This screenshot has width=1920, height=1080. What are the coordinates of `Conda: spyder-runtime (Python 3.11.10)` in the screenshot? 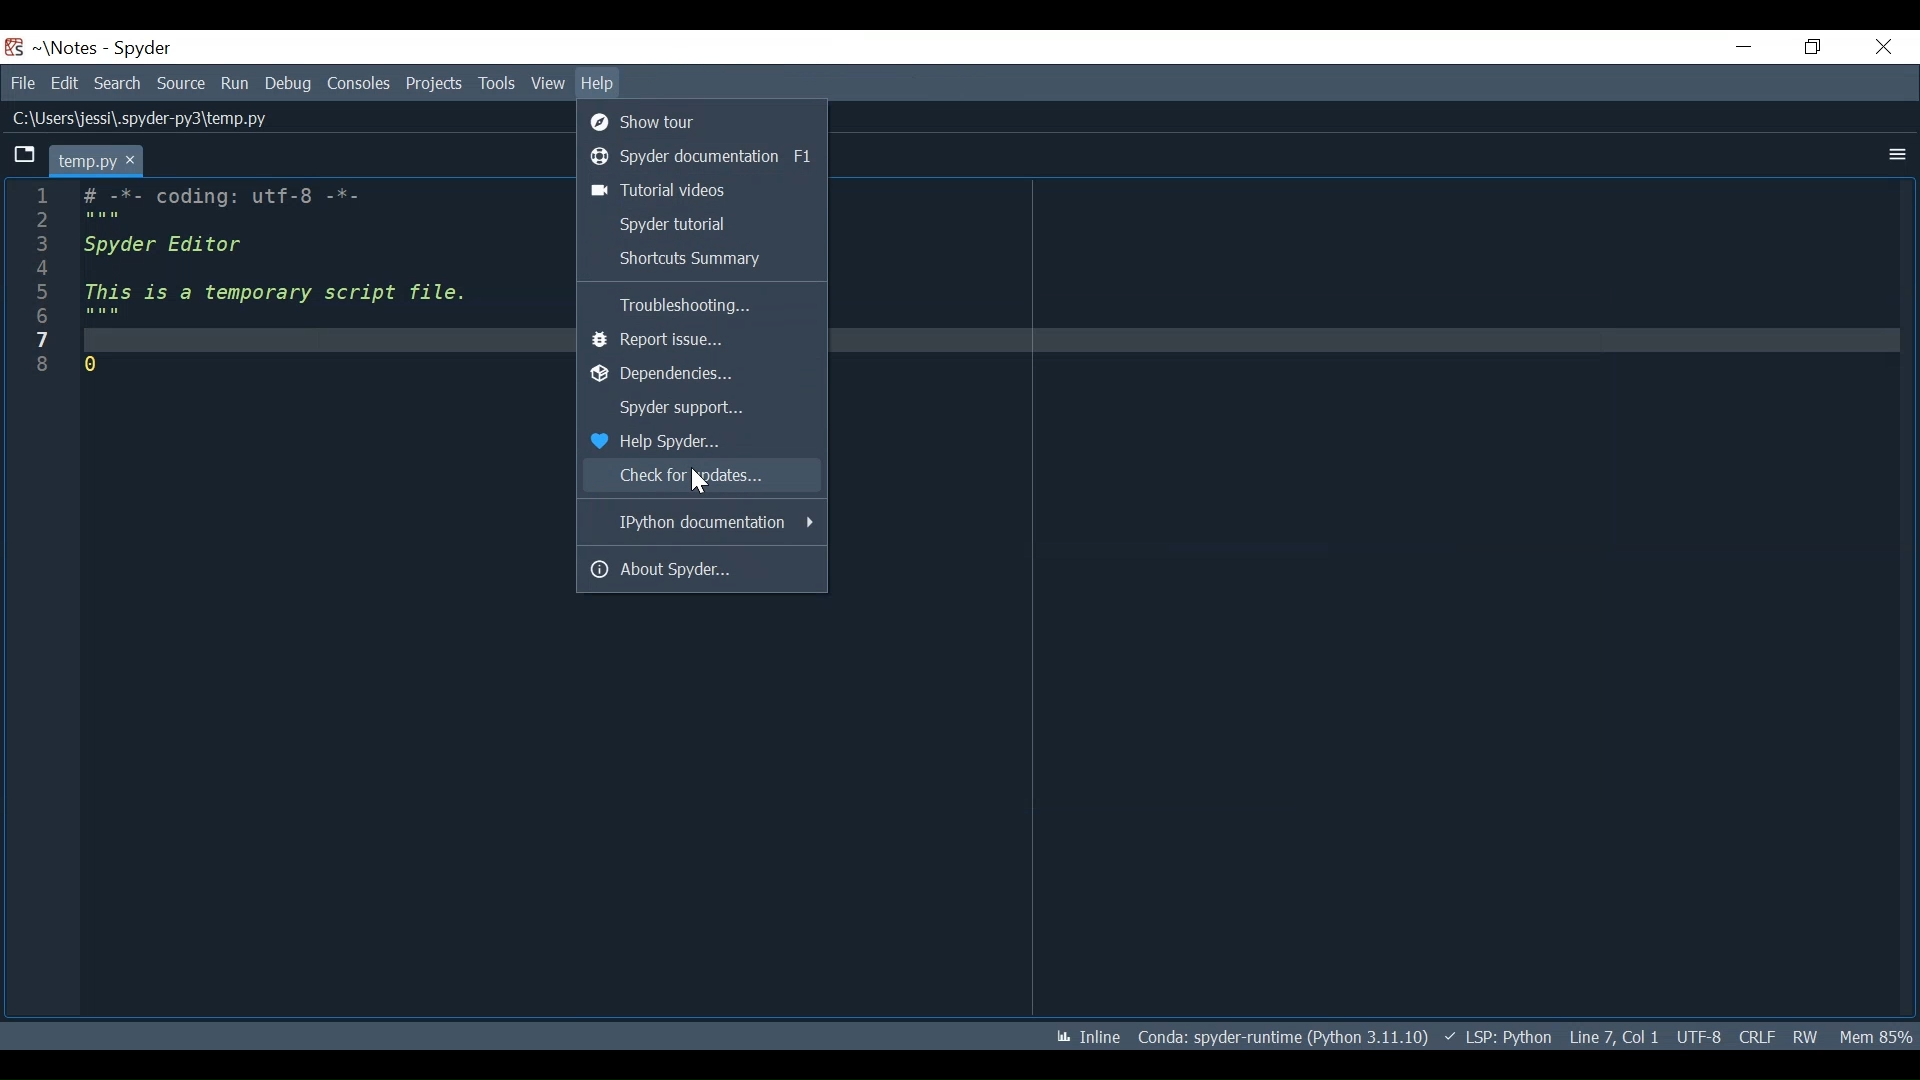 It's located at (1284, 1036).